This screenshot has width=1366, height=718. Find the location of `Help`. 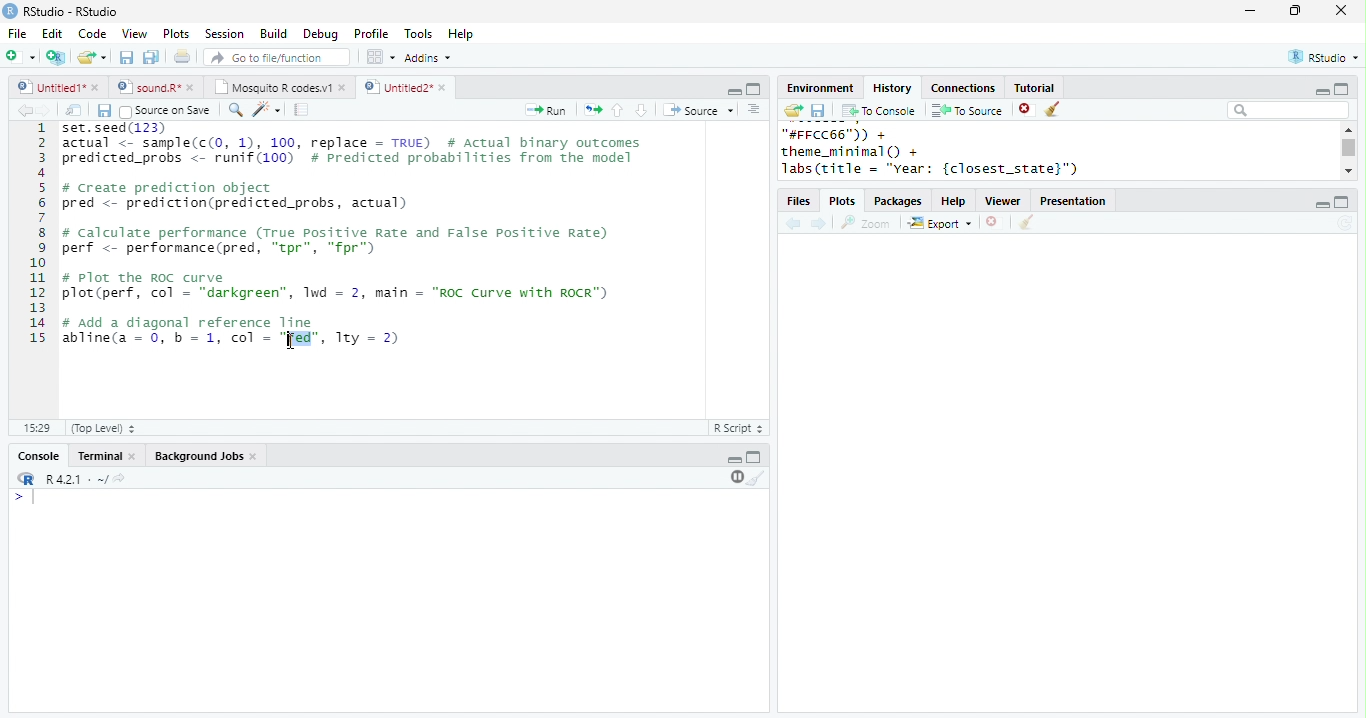

Help is located at coordinates (461, 35).